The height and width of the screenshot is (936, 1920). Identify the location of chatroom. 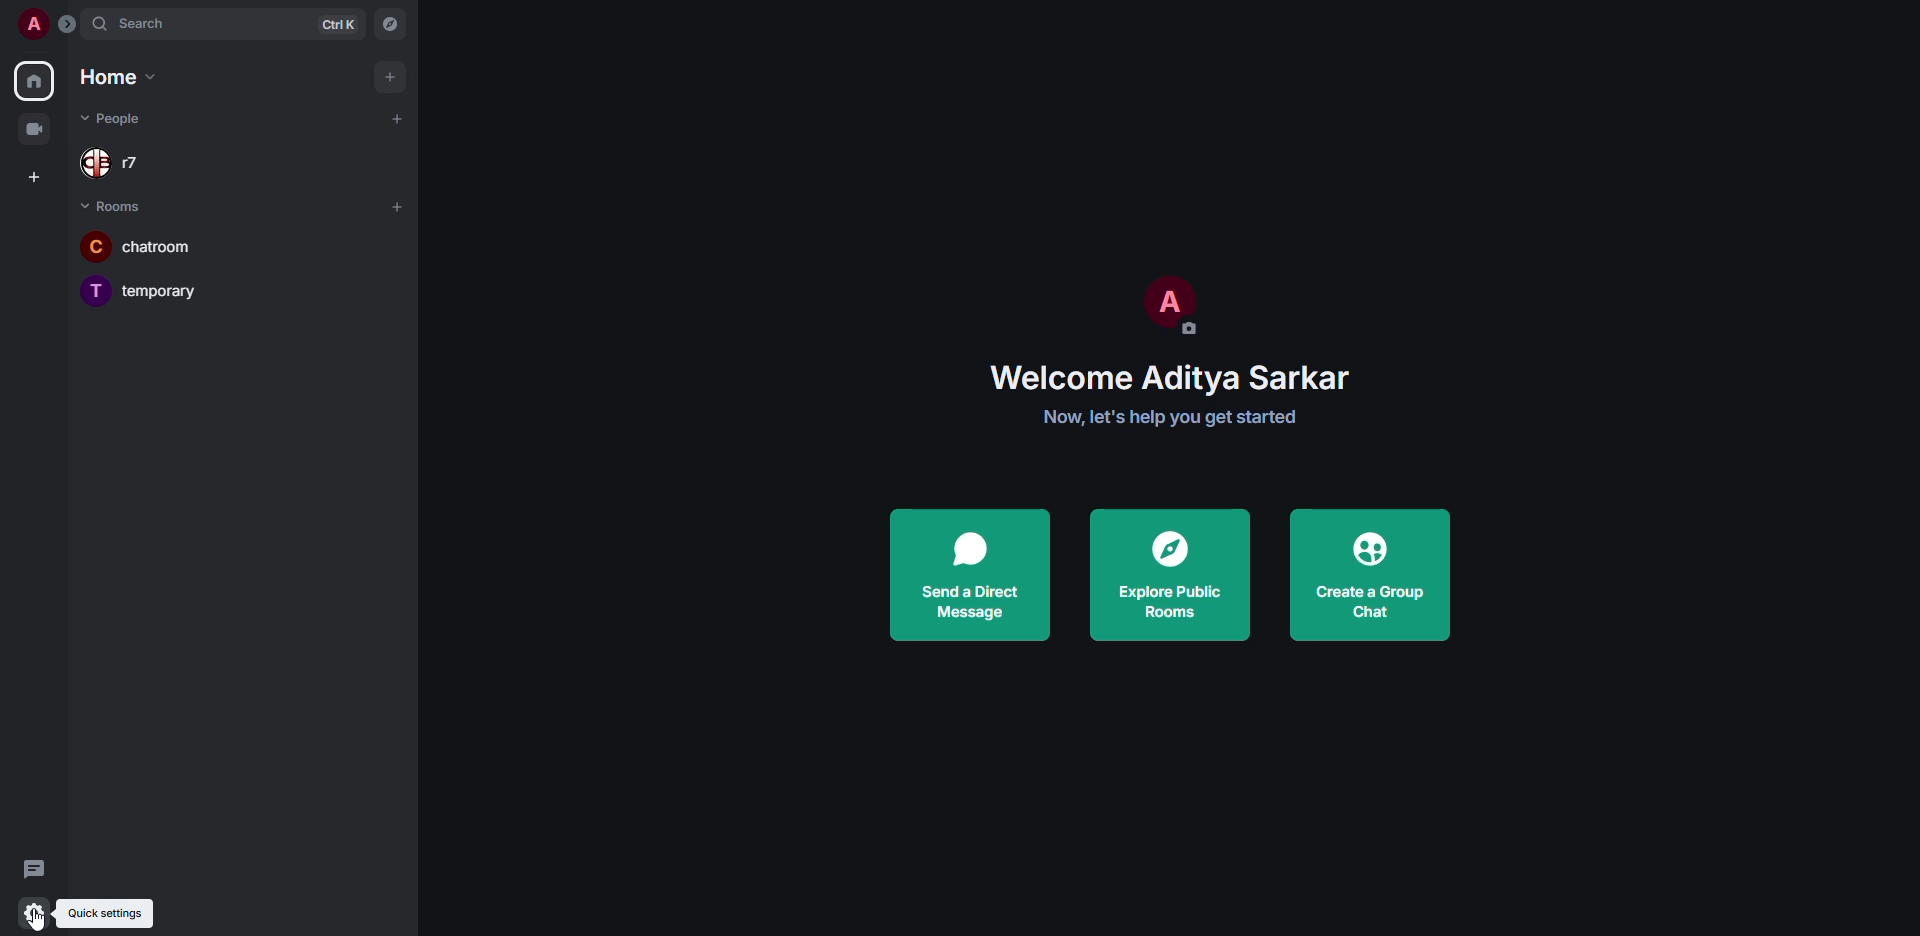
(157, 246).